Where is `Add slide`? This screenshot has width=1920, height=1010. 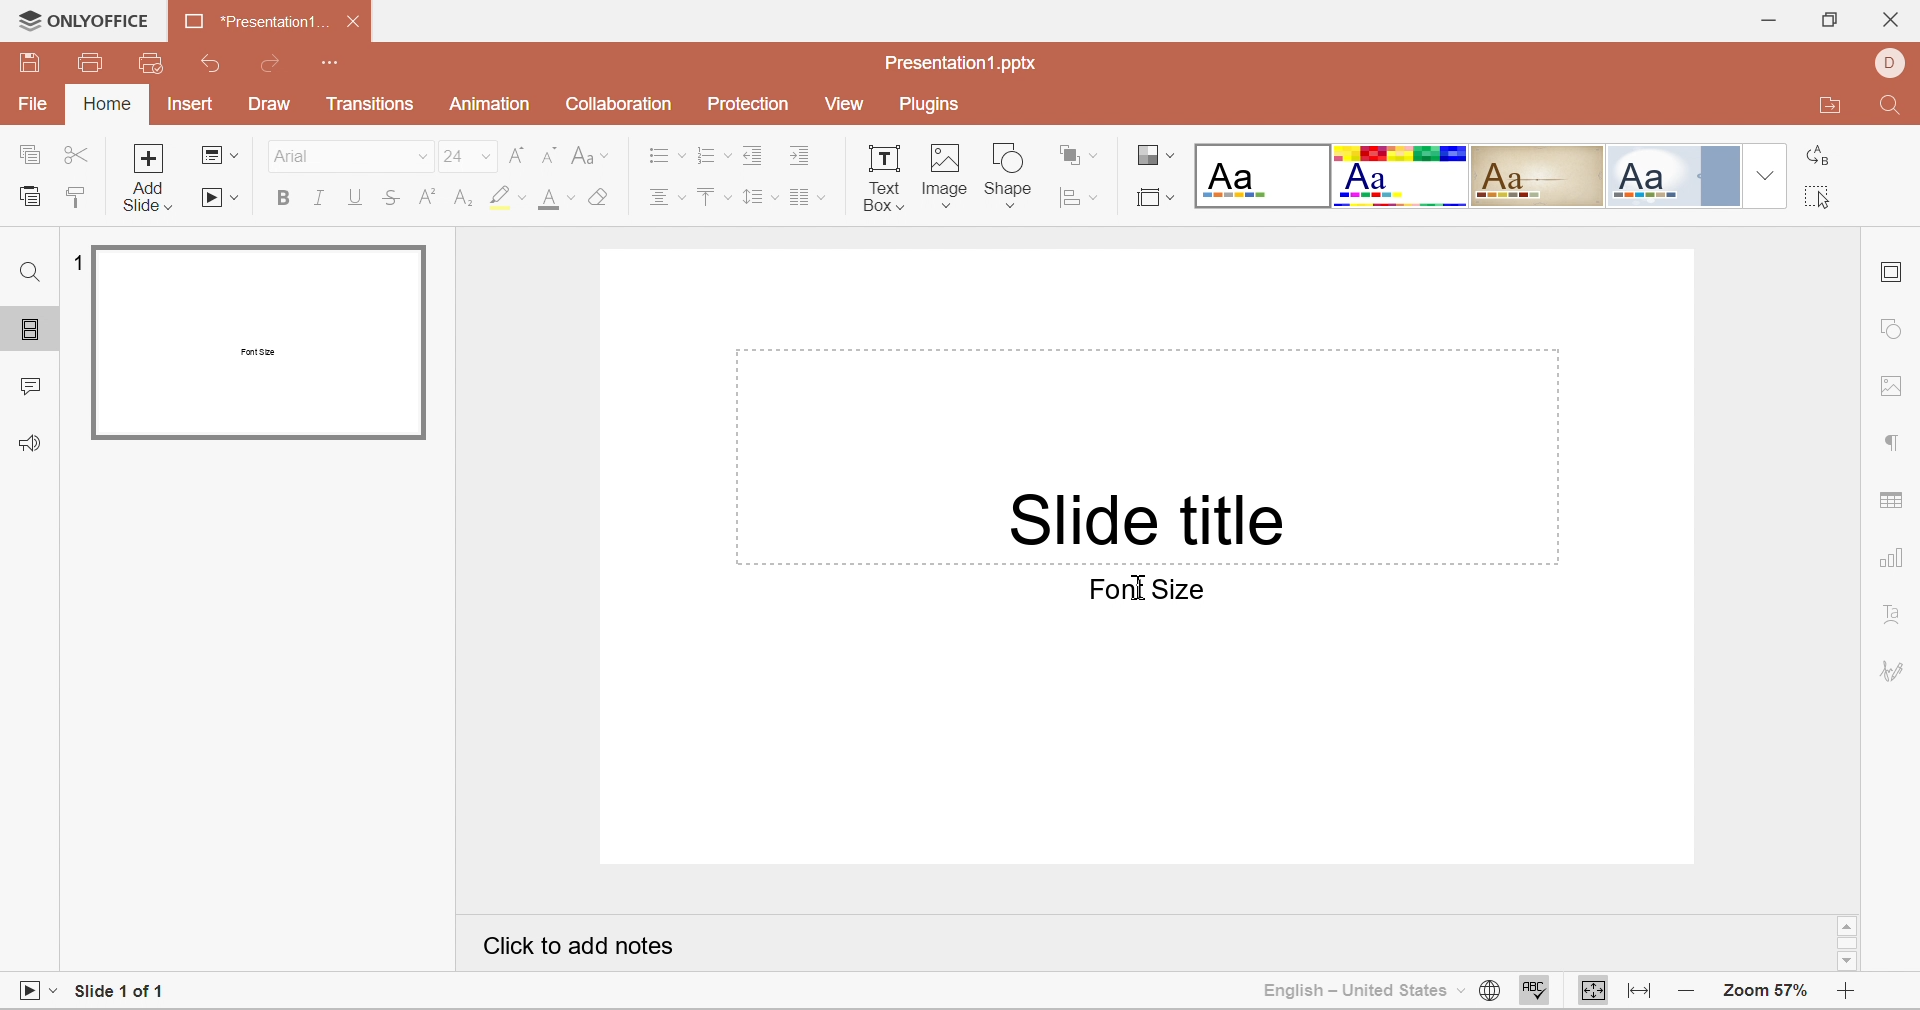 Add slide is located at coordinates (151, 180).